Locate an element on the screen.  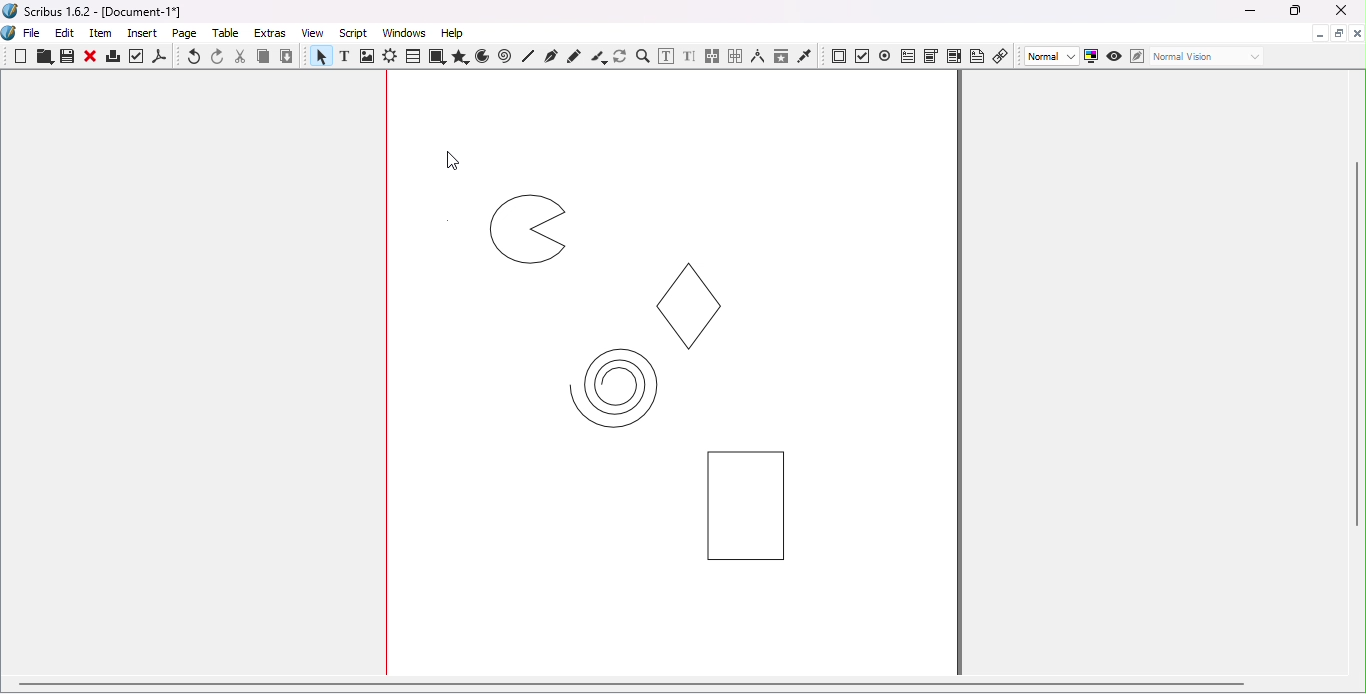
Table is located at coordinates (229, 34).